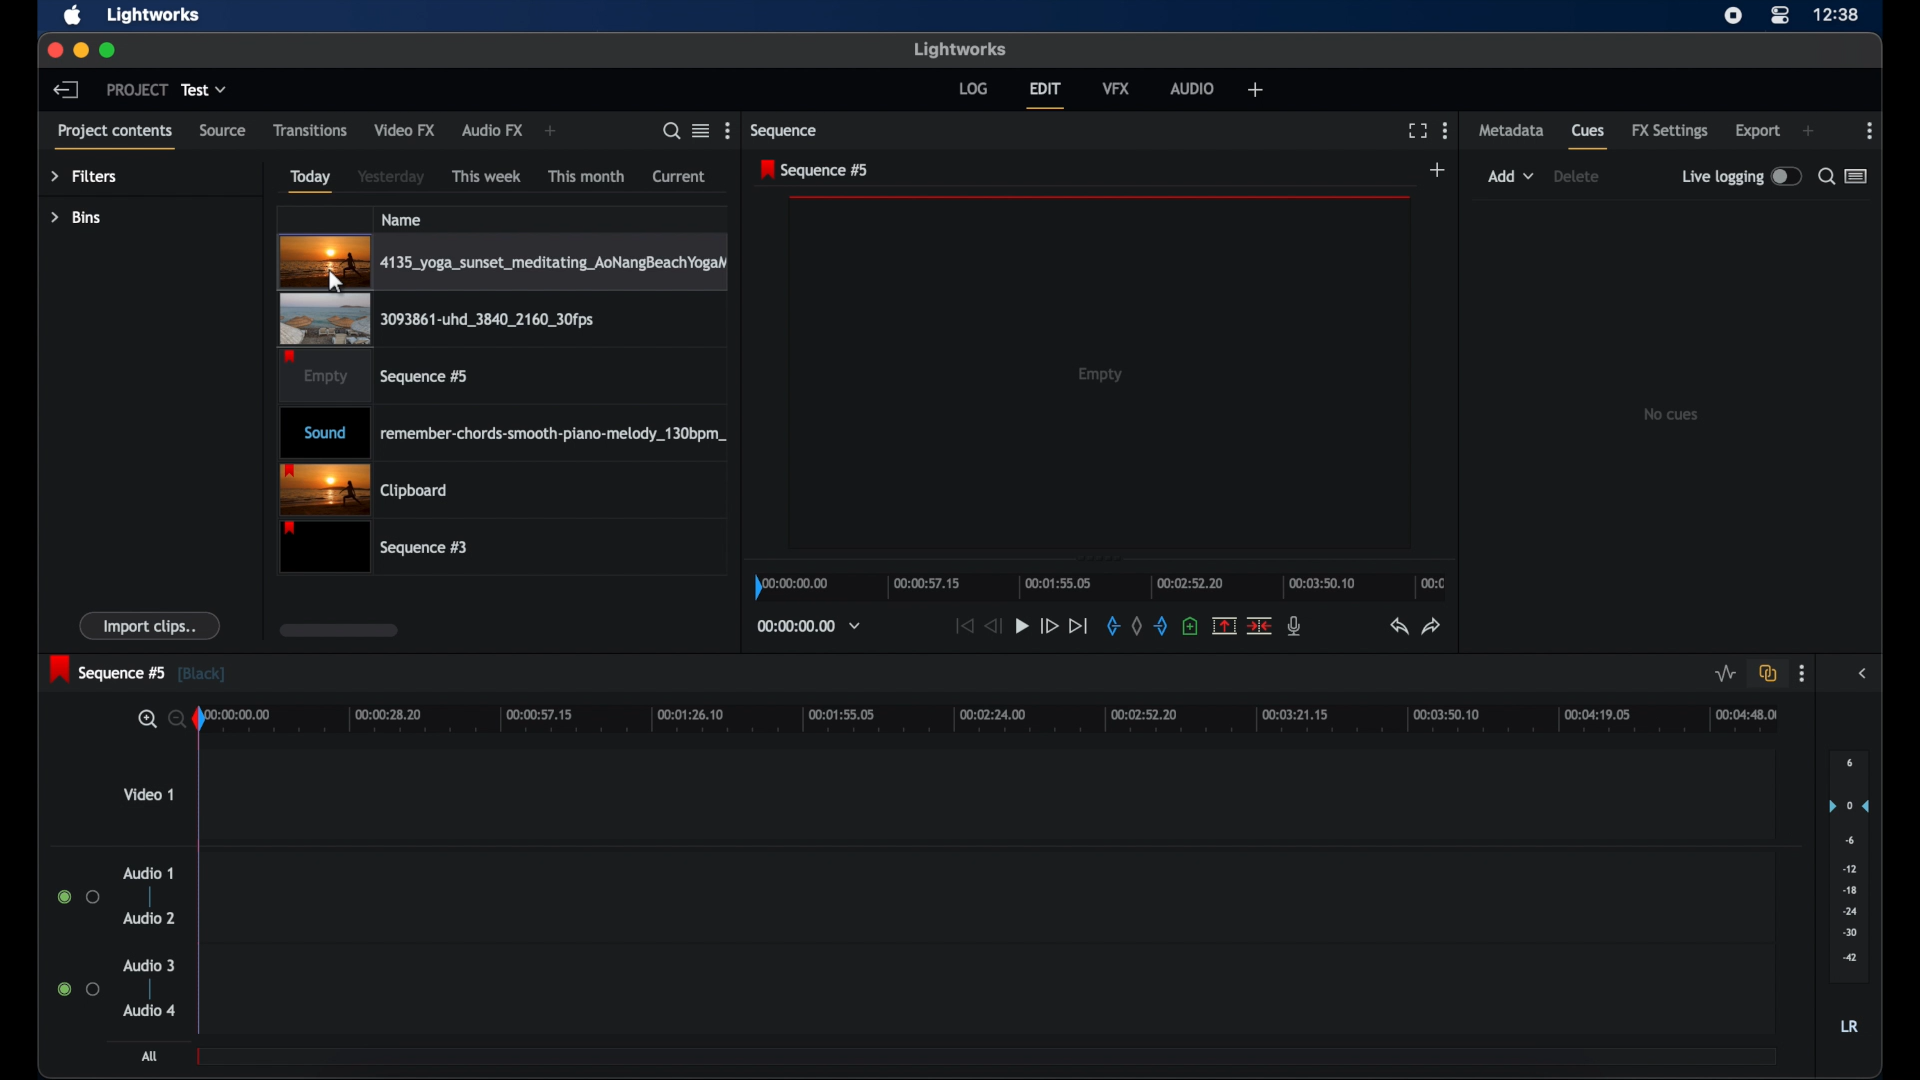 This screenshot has width=1920, height=1080. I want to click on fx settings, so click(1670, 131).